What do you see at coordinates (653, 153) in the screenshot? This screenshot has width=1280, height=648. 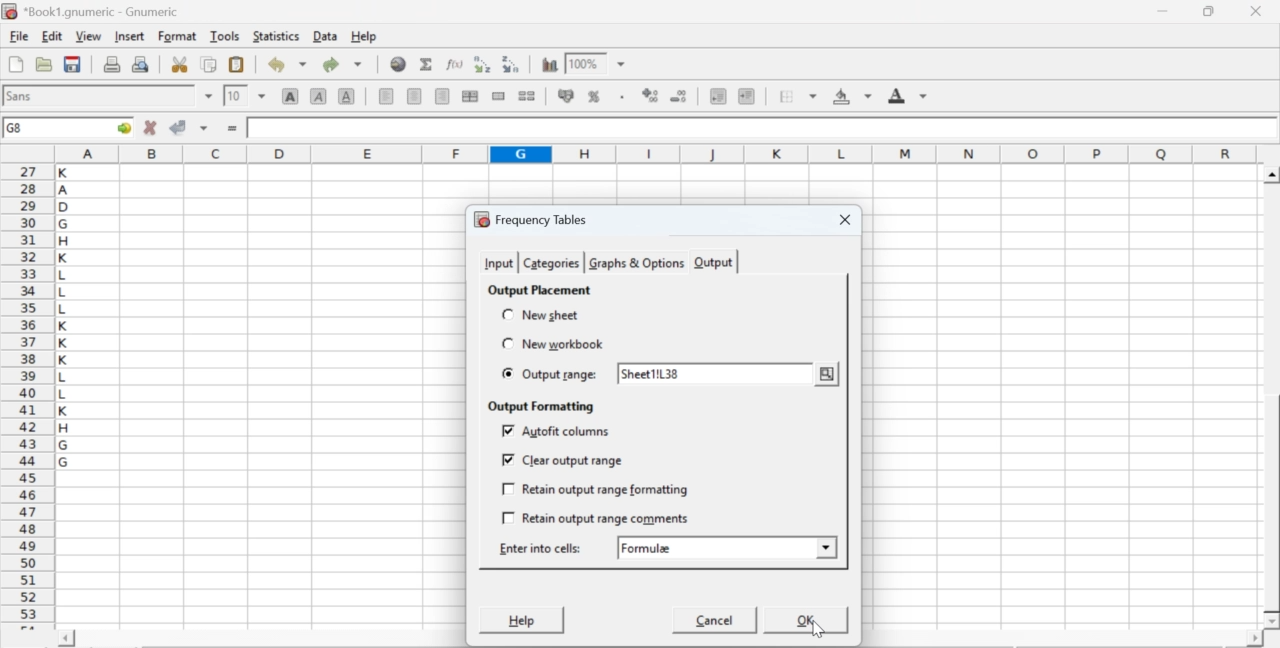 I see `column names` at bounding box center [653, 153].